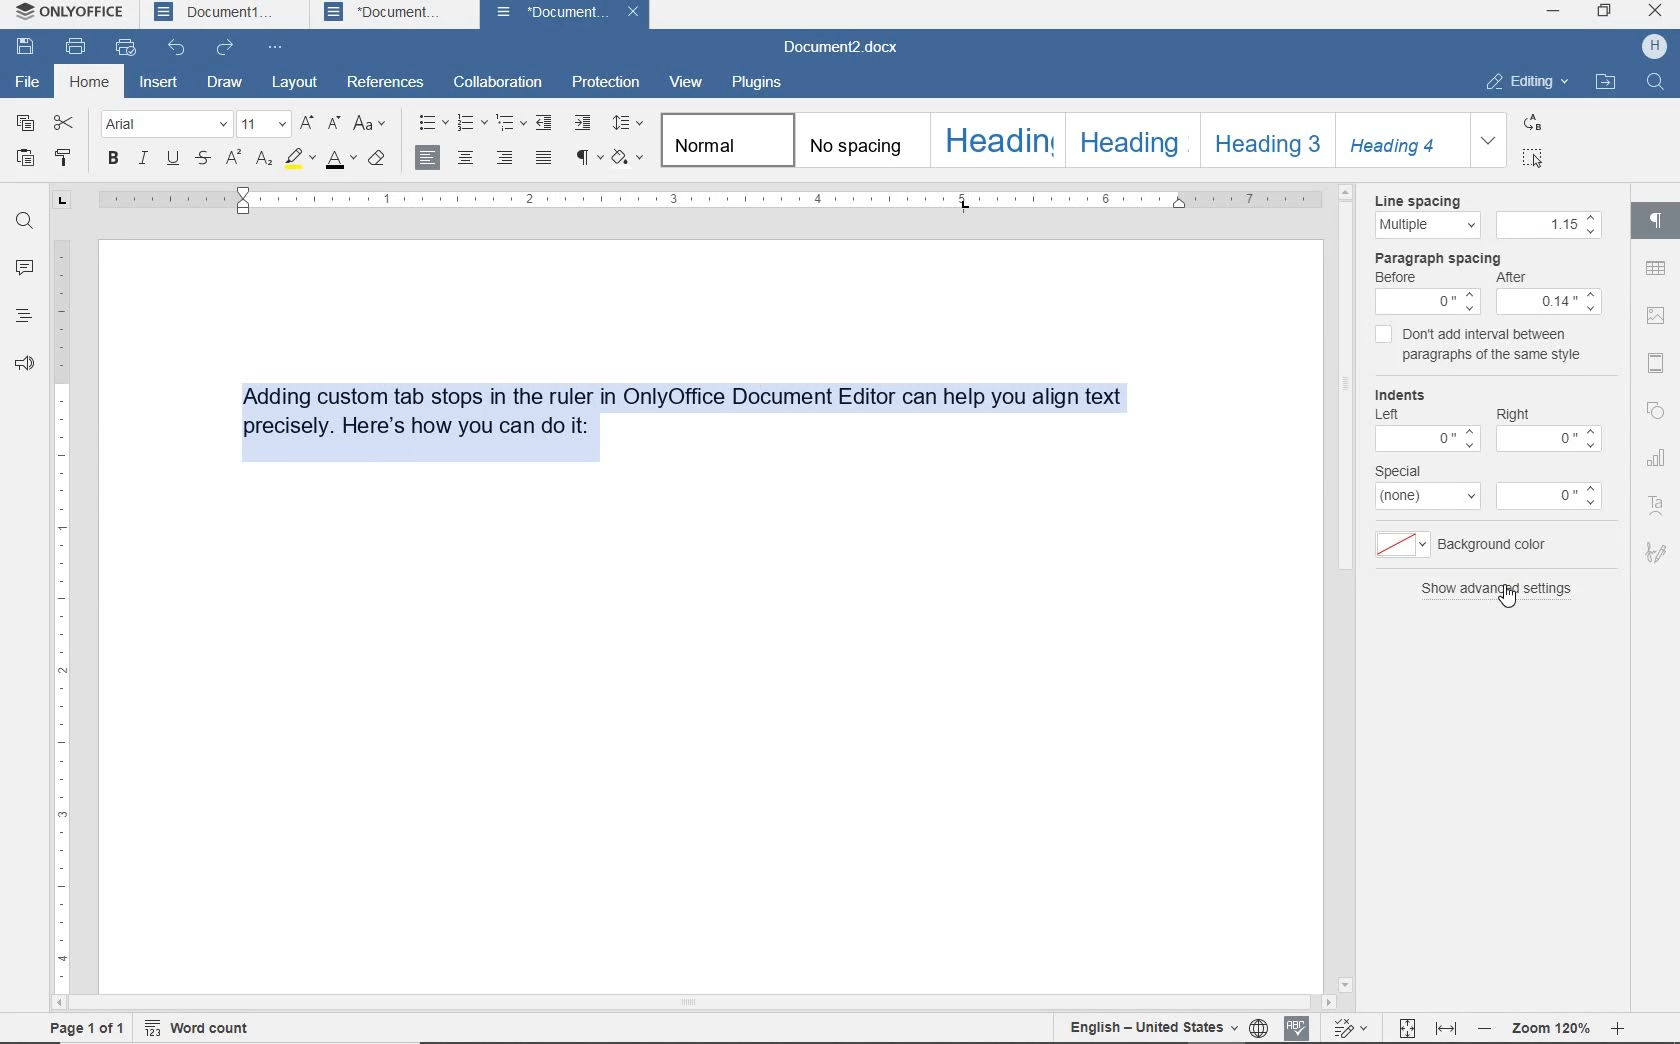 This screenshot has width=1680, height=1044. What do you see at coordinates (1656, 363) in the screenshot?
I see `header & footer` at bounding box center [1656, 363].